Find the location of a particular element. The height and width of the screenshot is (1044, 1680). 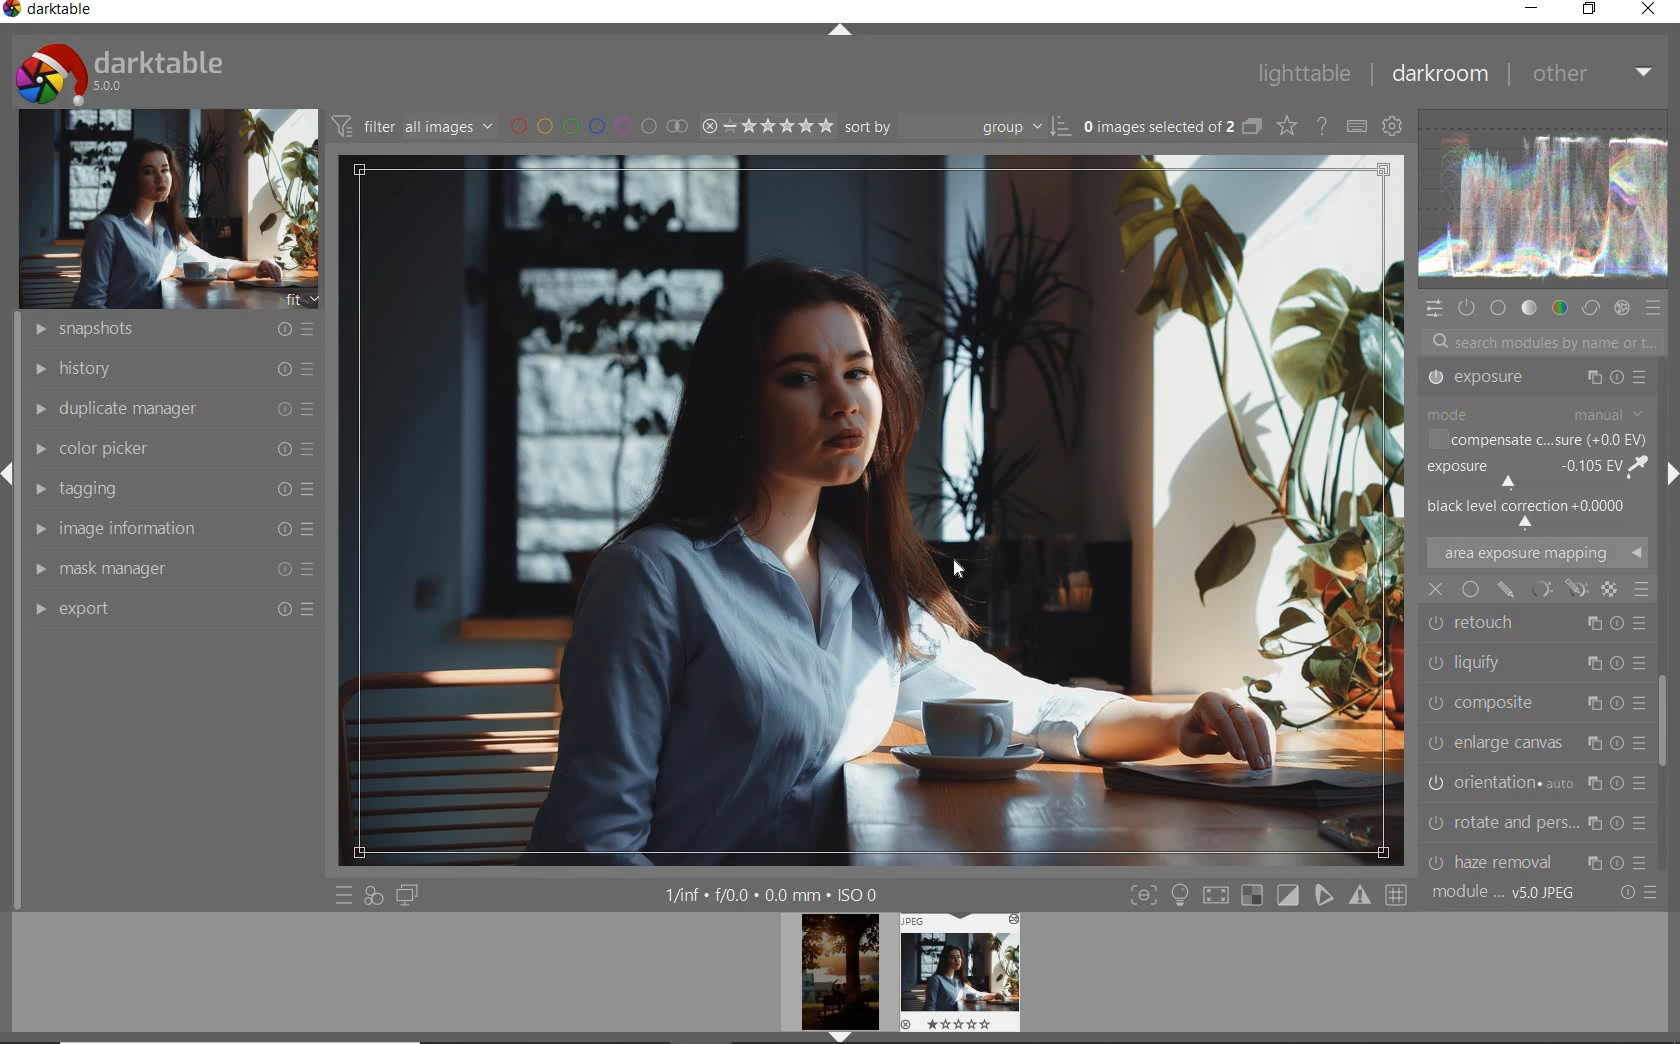

area exposure mapping is located at coordinates (1537, 553).